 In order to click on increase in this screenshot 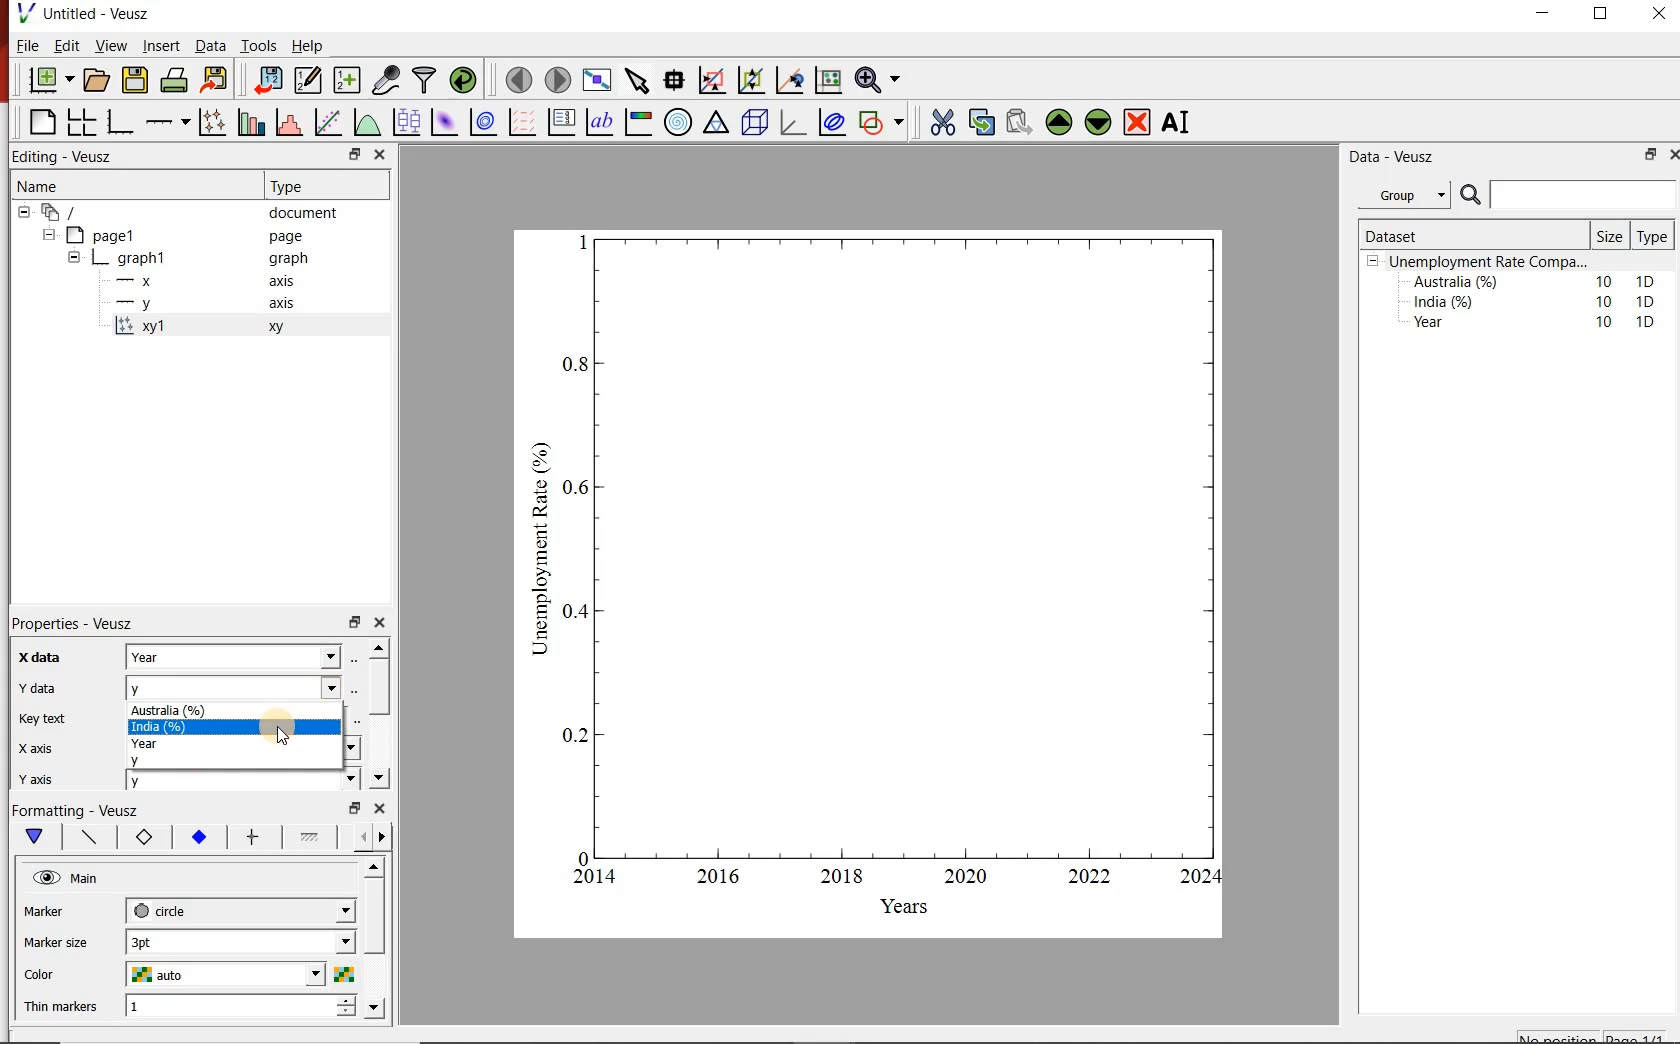, I will do `click(349, 999)`.